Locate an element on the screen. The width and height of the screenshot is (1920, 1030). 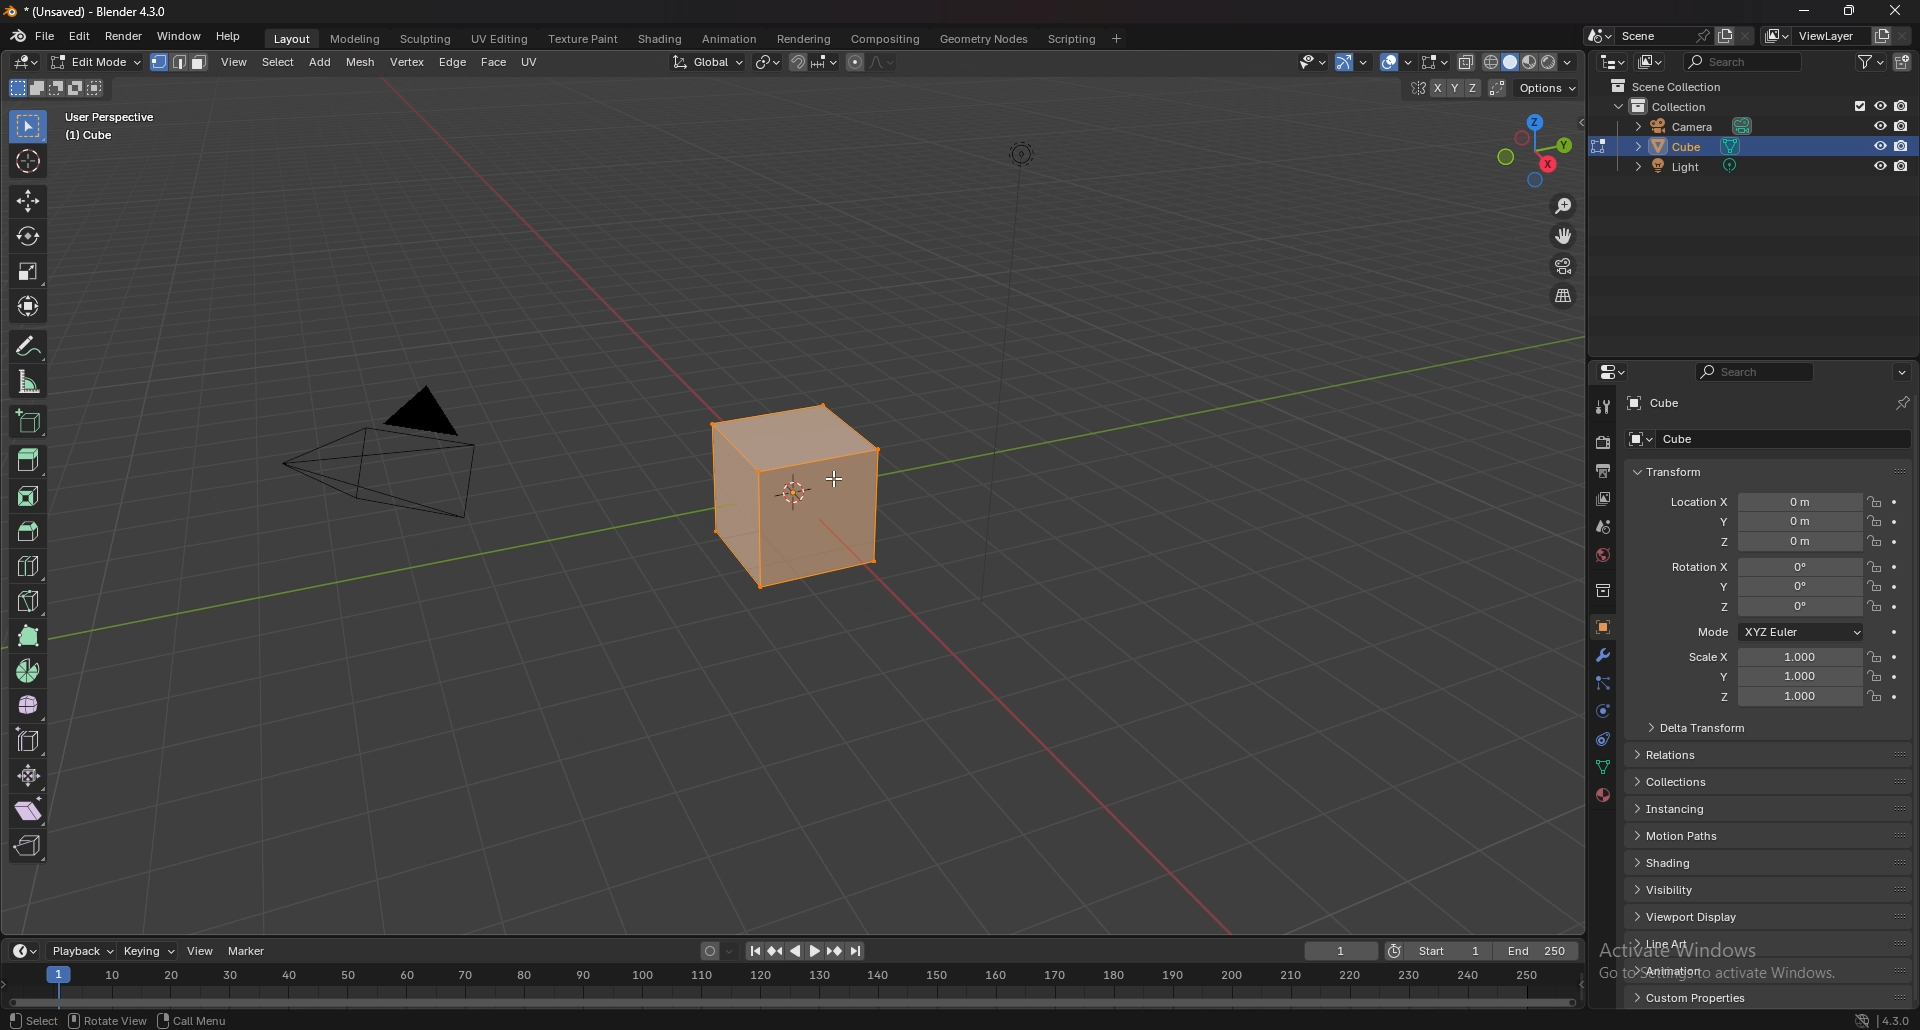
shading is located at coordinates (662, 40).